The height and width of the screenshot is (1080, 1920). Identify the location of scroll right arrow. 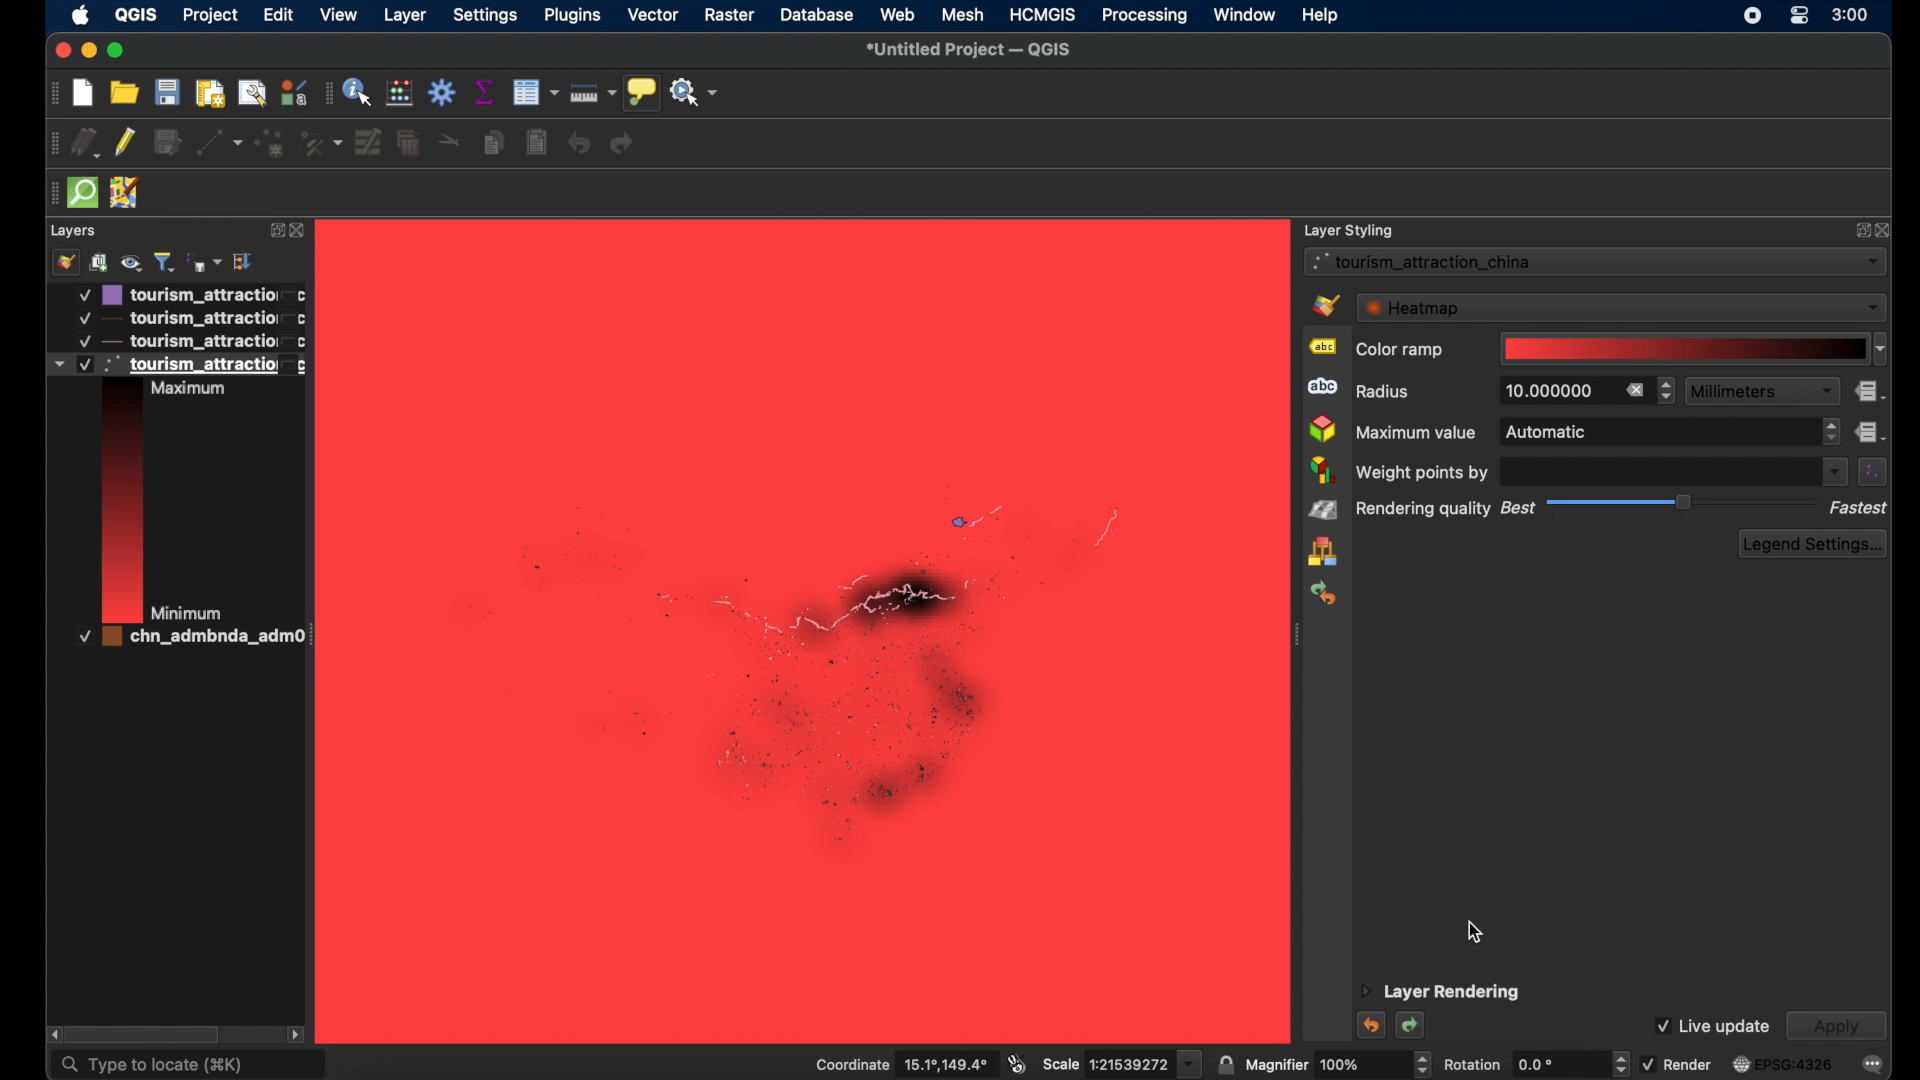
(297, 1033).